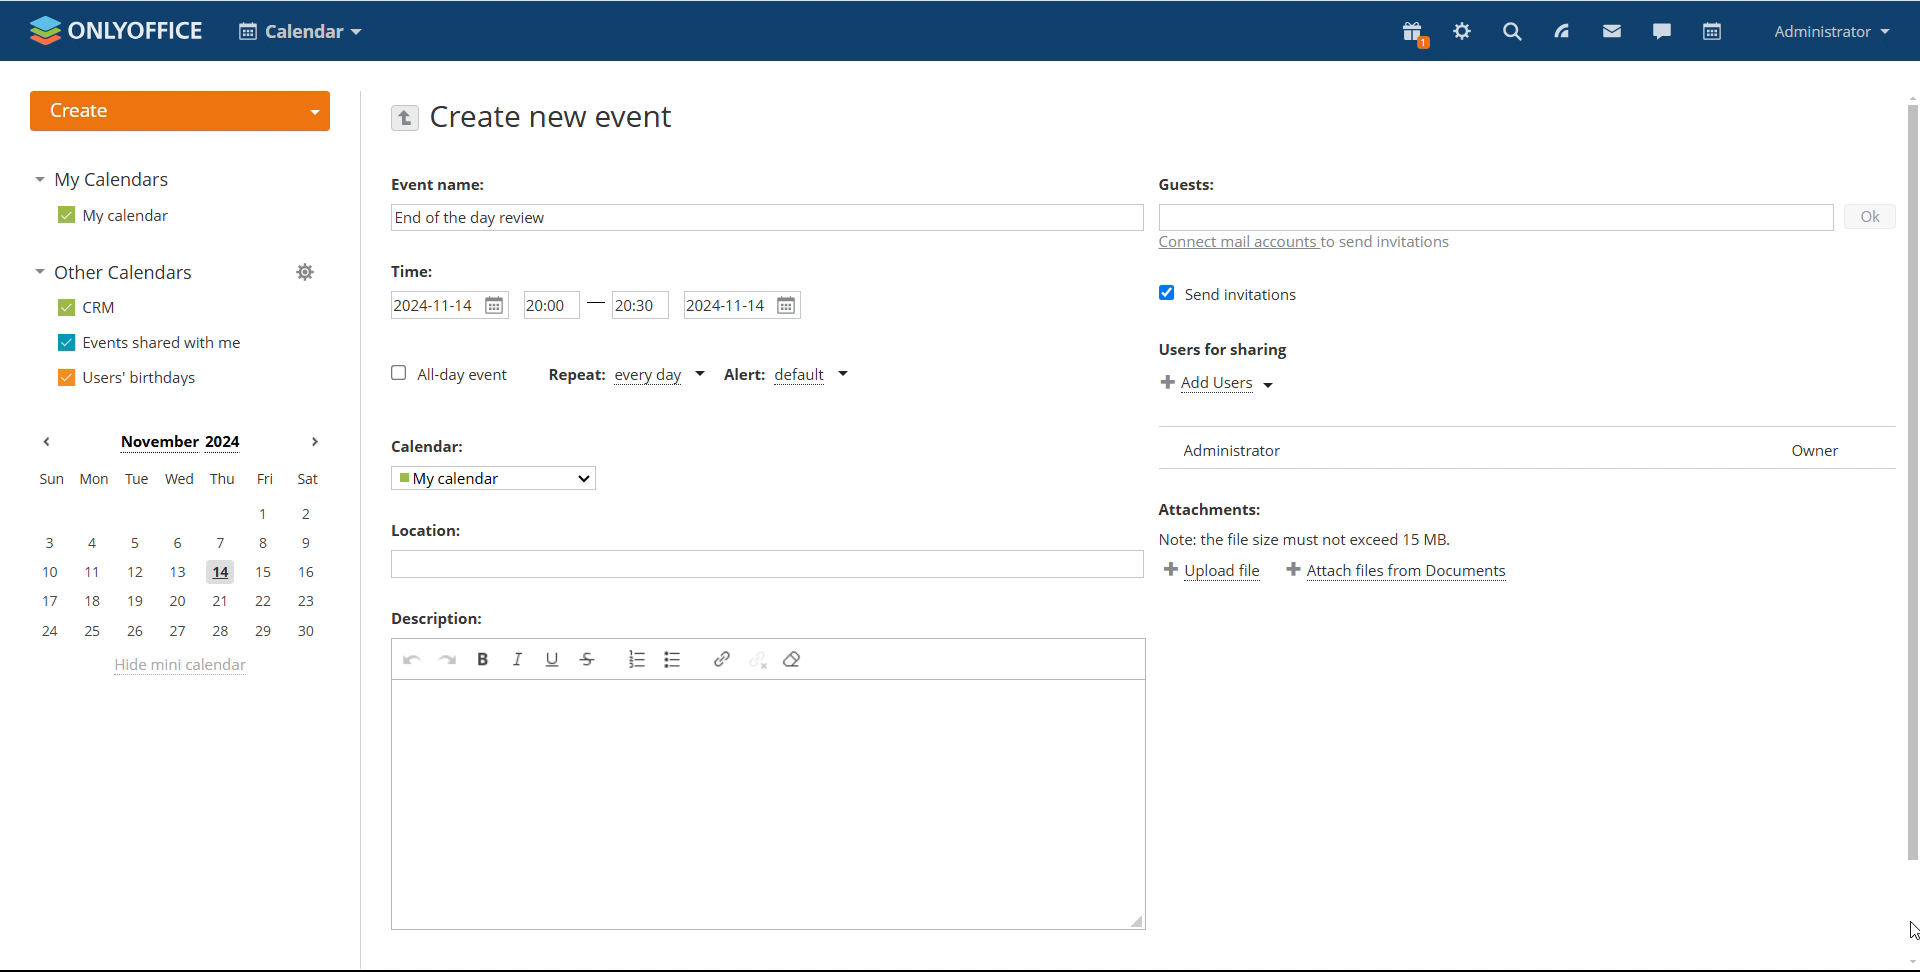  What do you see at coordinates (111, 215) in the screenshot?
I see `my calendar` at bounding box center [111, 215].